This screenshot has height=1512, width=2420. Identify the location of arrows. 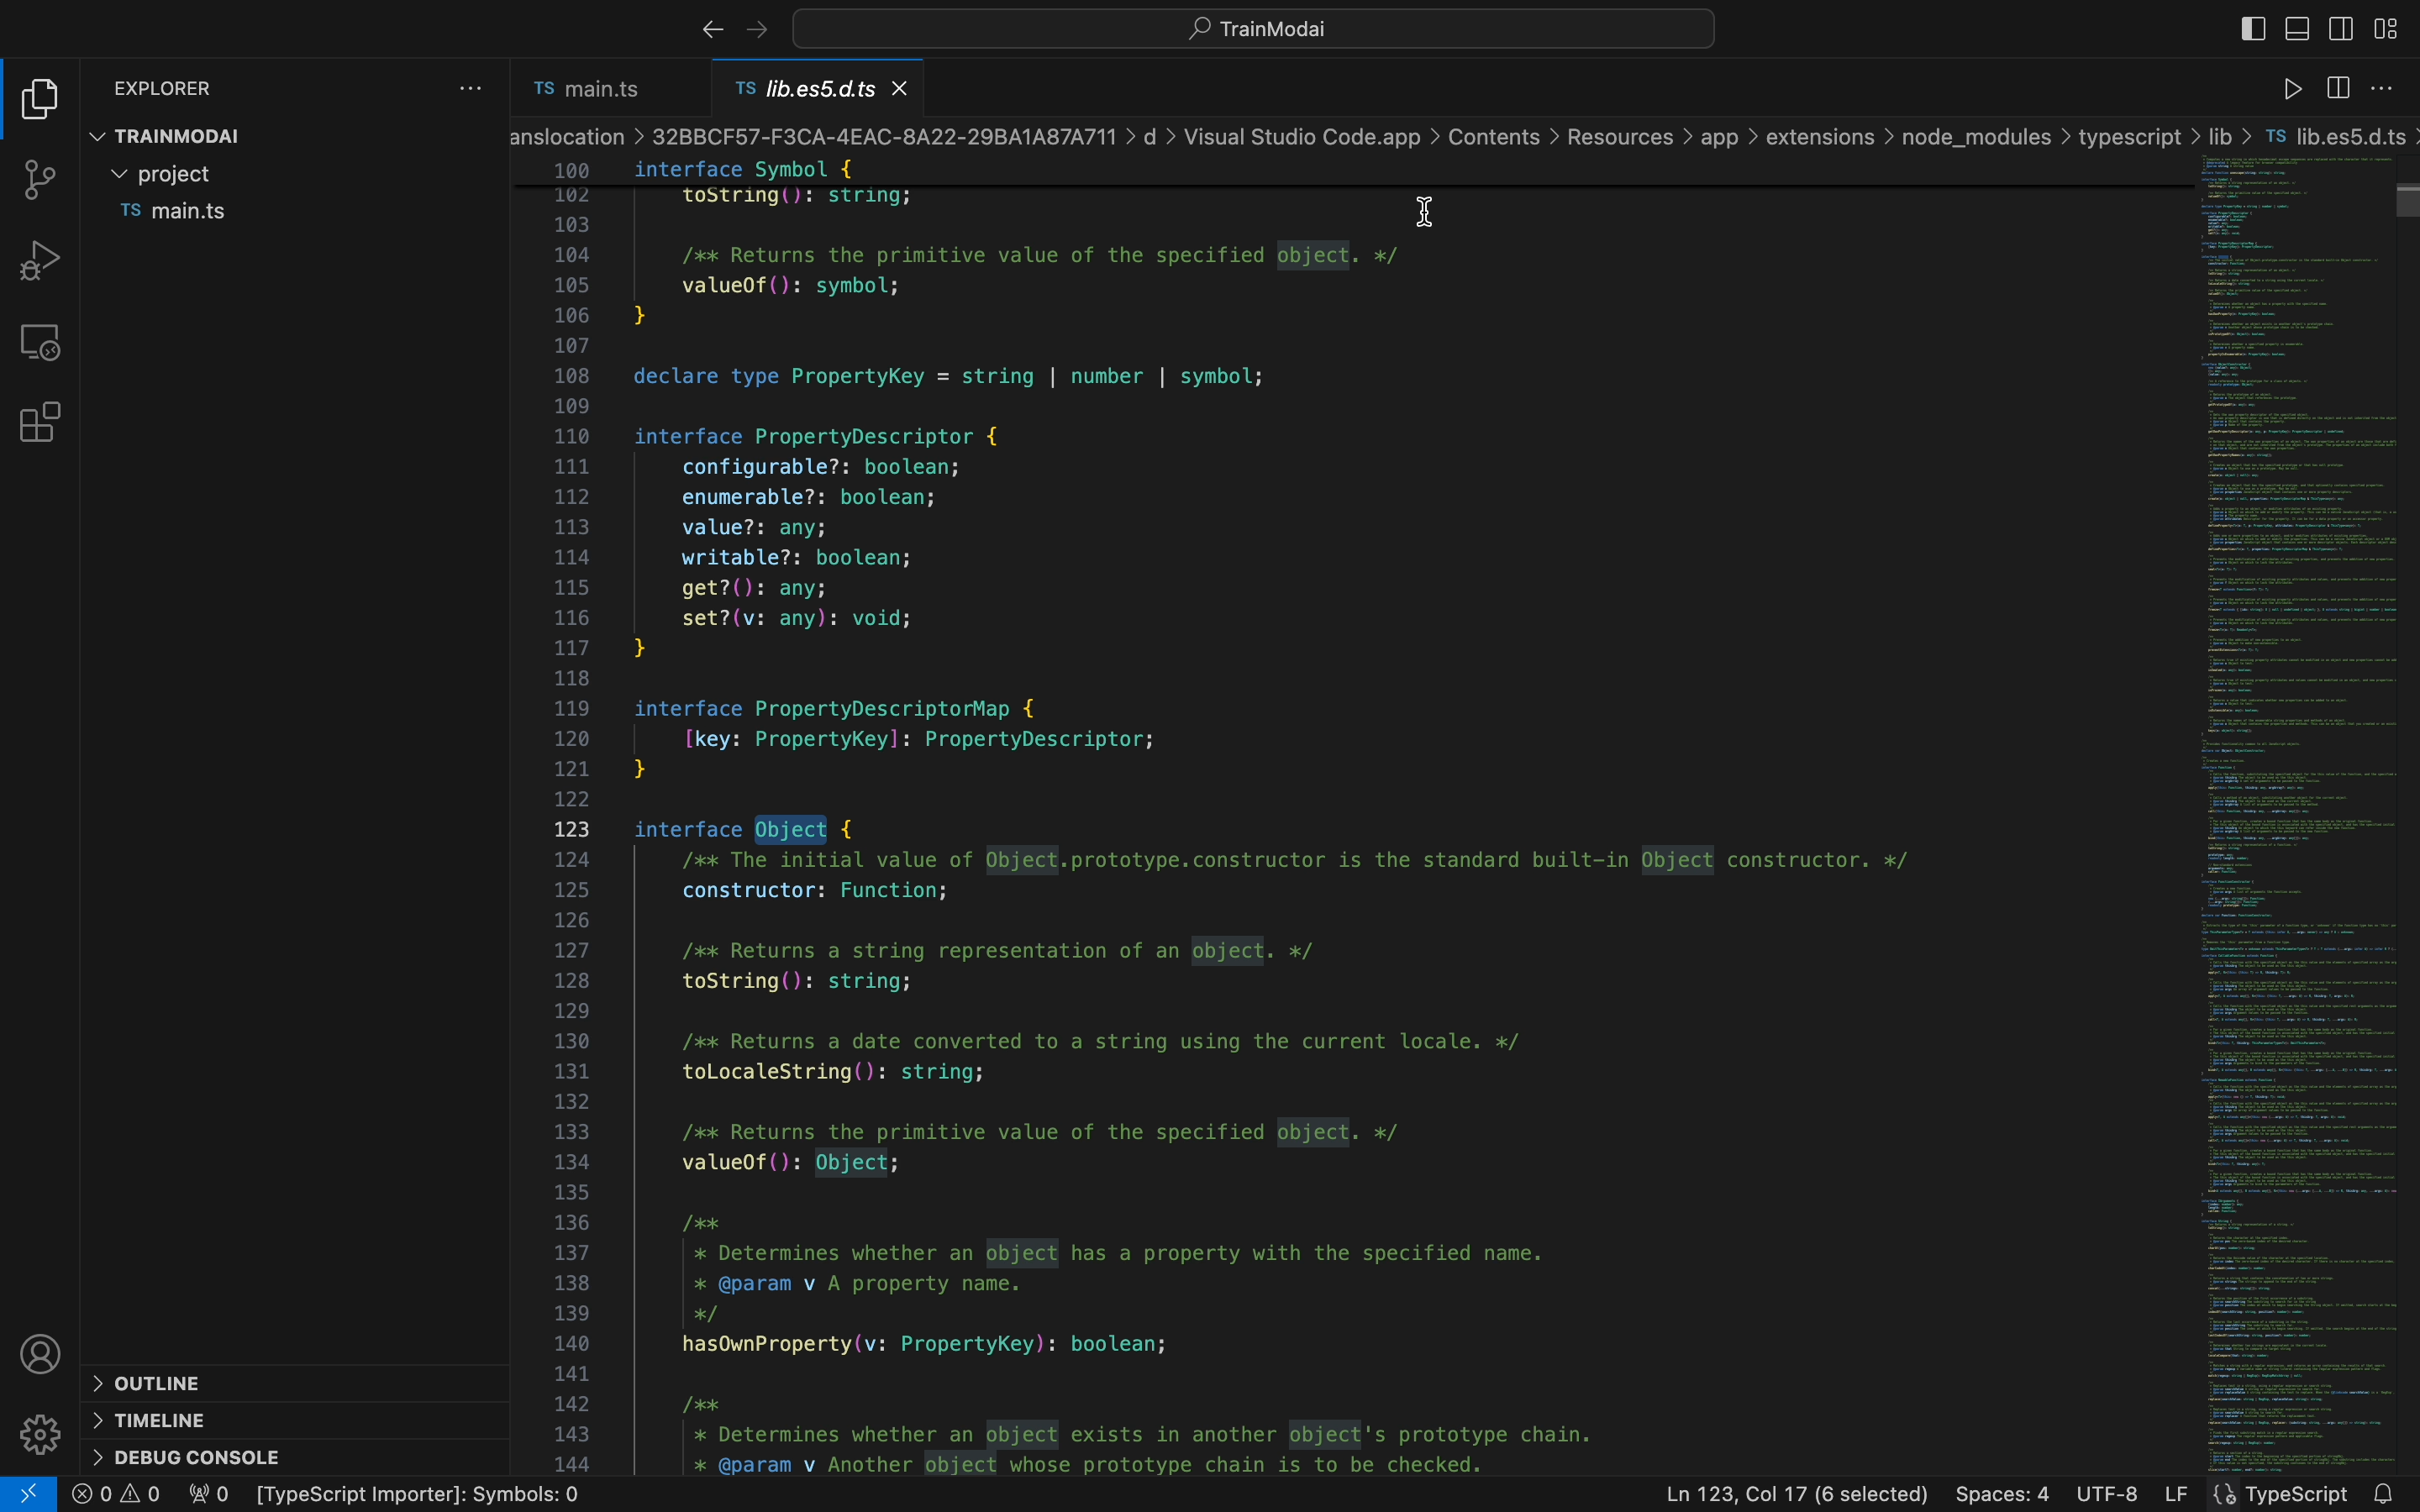
(756, 33).